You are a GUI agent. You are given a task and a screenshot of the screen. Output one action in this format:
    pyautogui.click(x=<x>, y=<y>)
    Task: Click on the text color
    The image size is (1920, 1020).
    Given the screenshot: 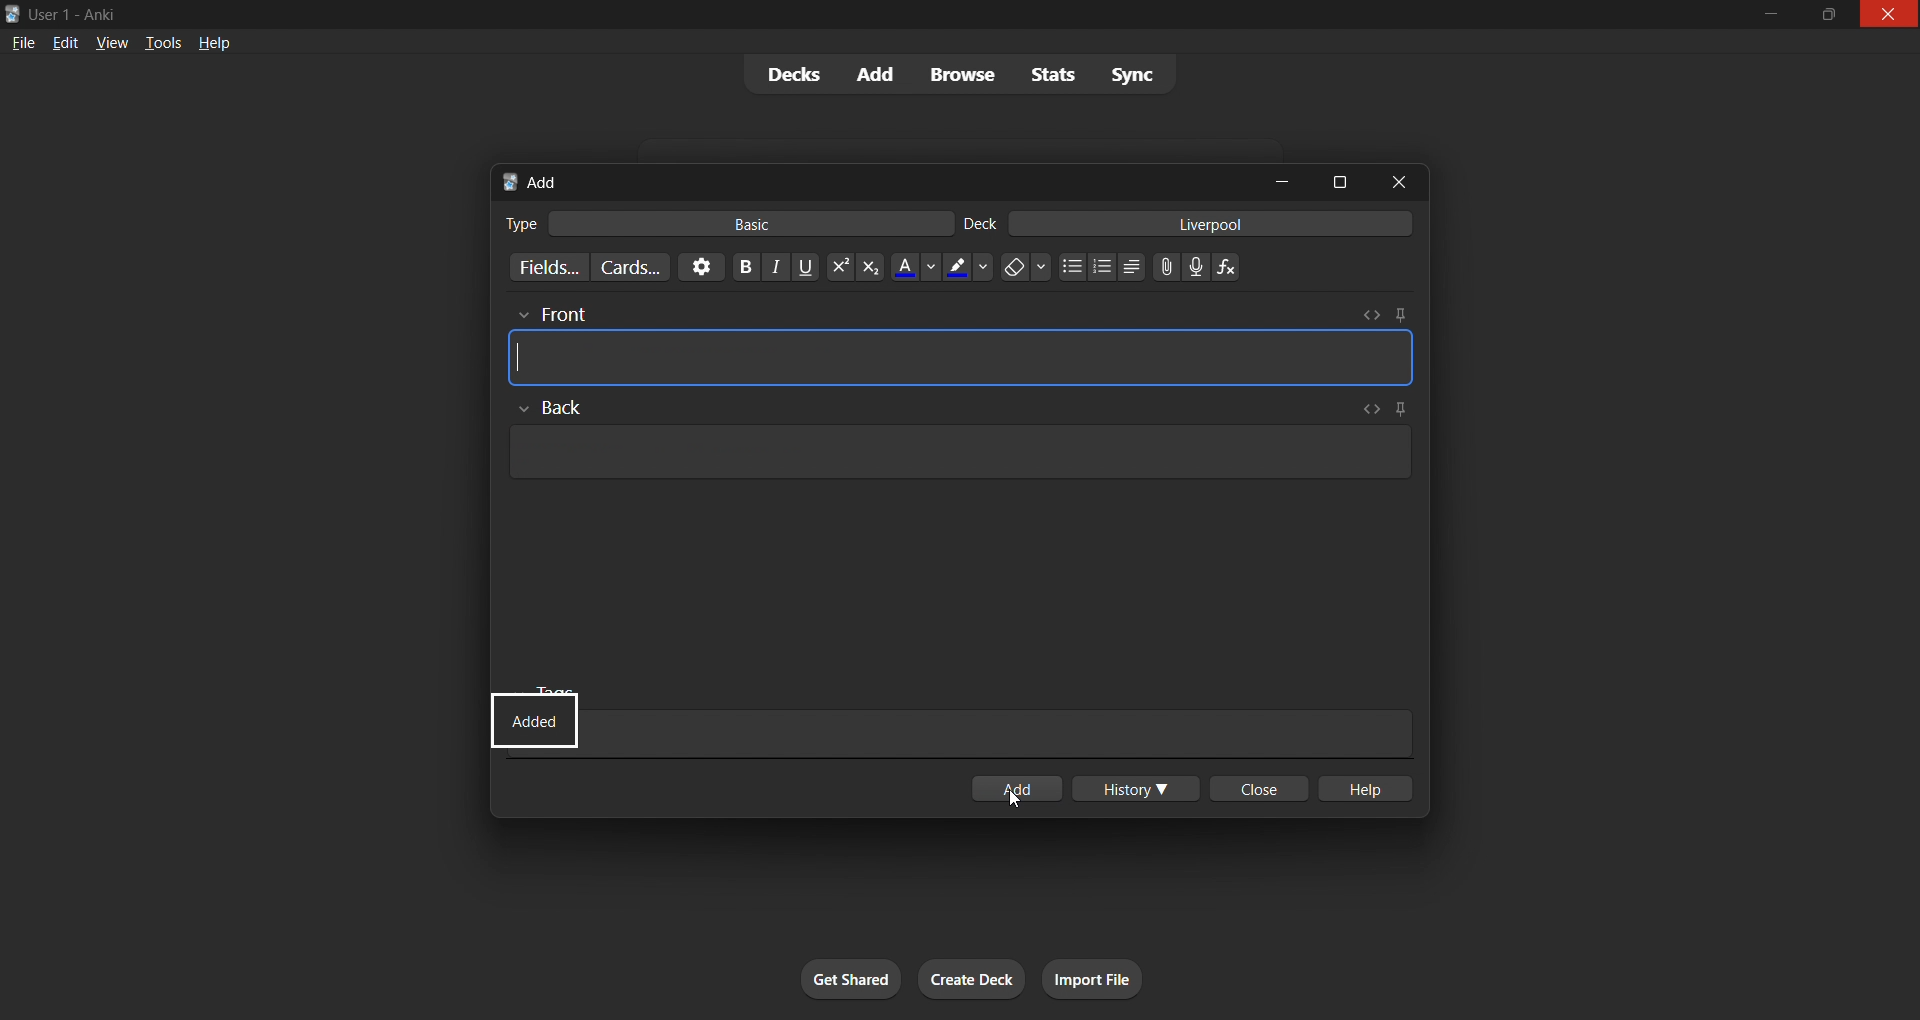 What is the action you would take?
    pyautogui.click(x=913, y=267)
    